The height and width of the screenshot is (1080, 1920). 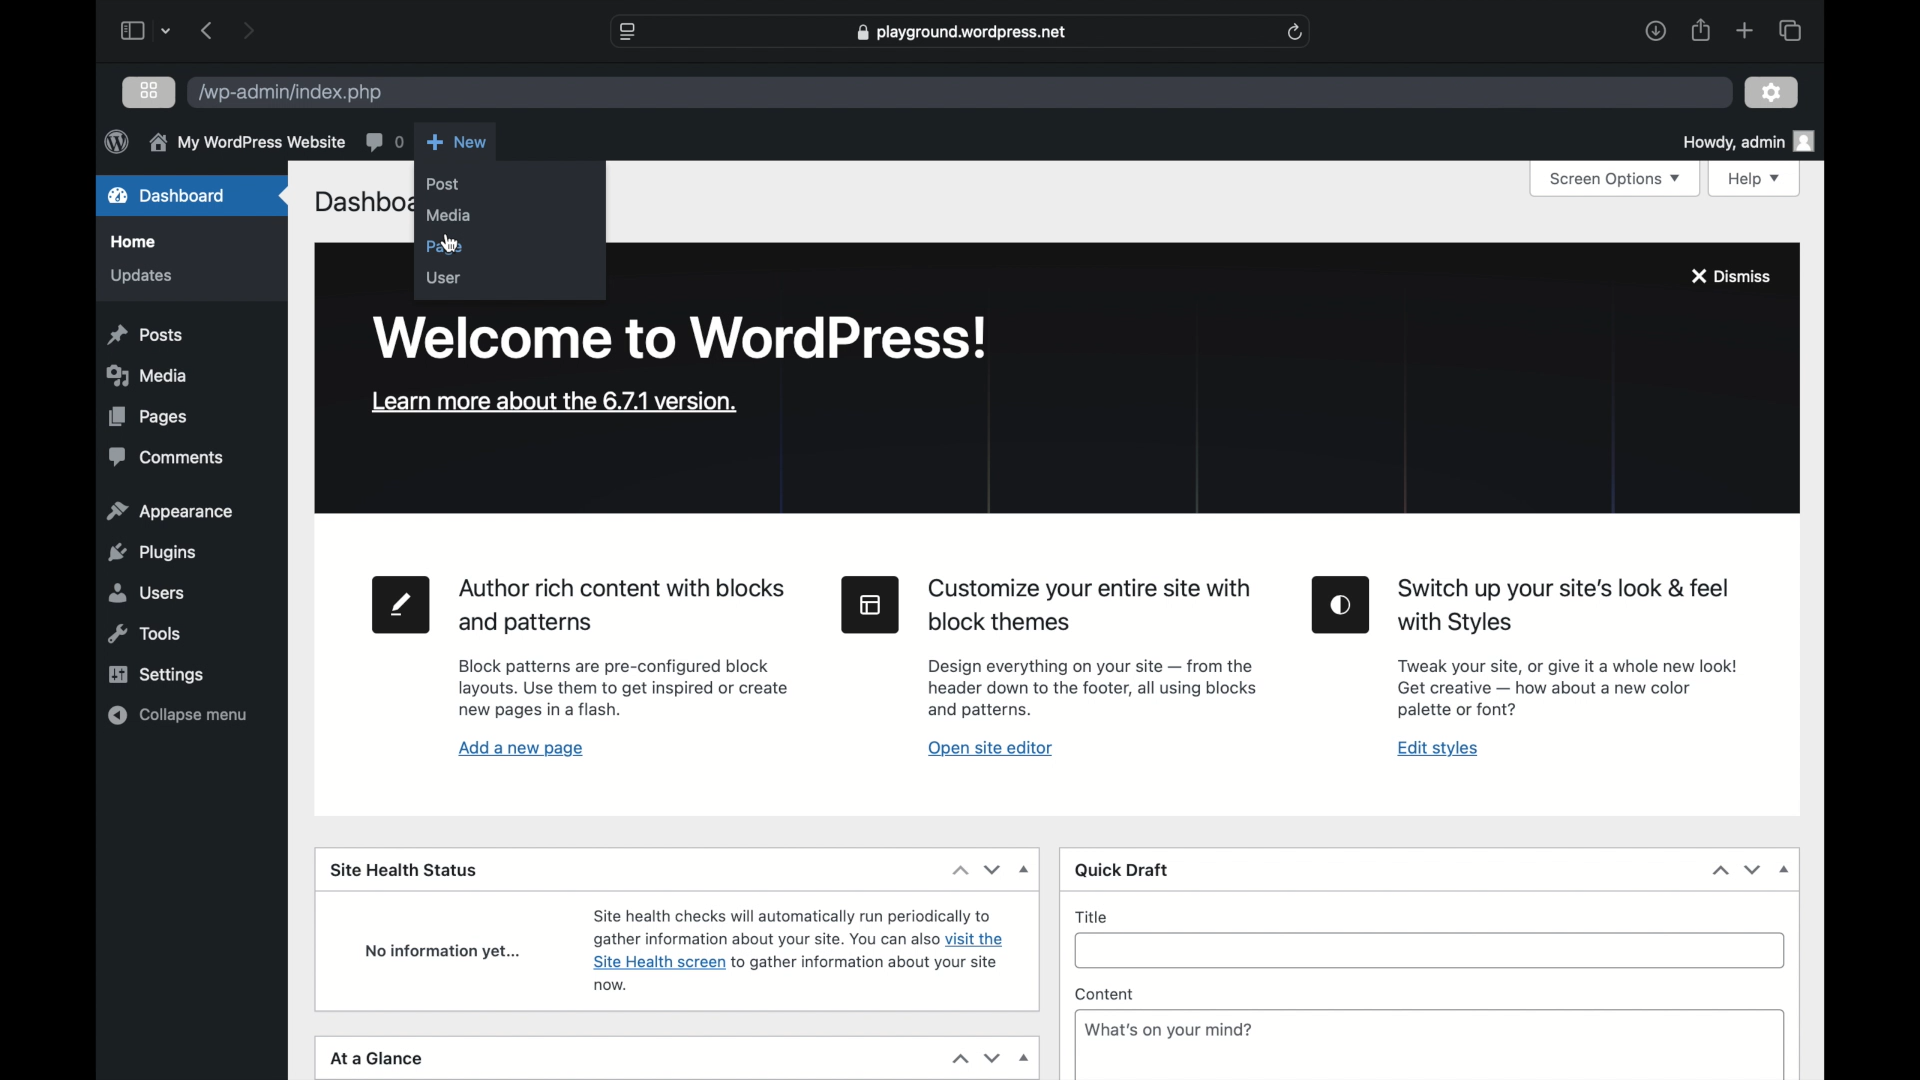 I want to click on cursor, so click(x=451, y=245).